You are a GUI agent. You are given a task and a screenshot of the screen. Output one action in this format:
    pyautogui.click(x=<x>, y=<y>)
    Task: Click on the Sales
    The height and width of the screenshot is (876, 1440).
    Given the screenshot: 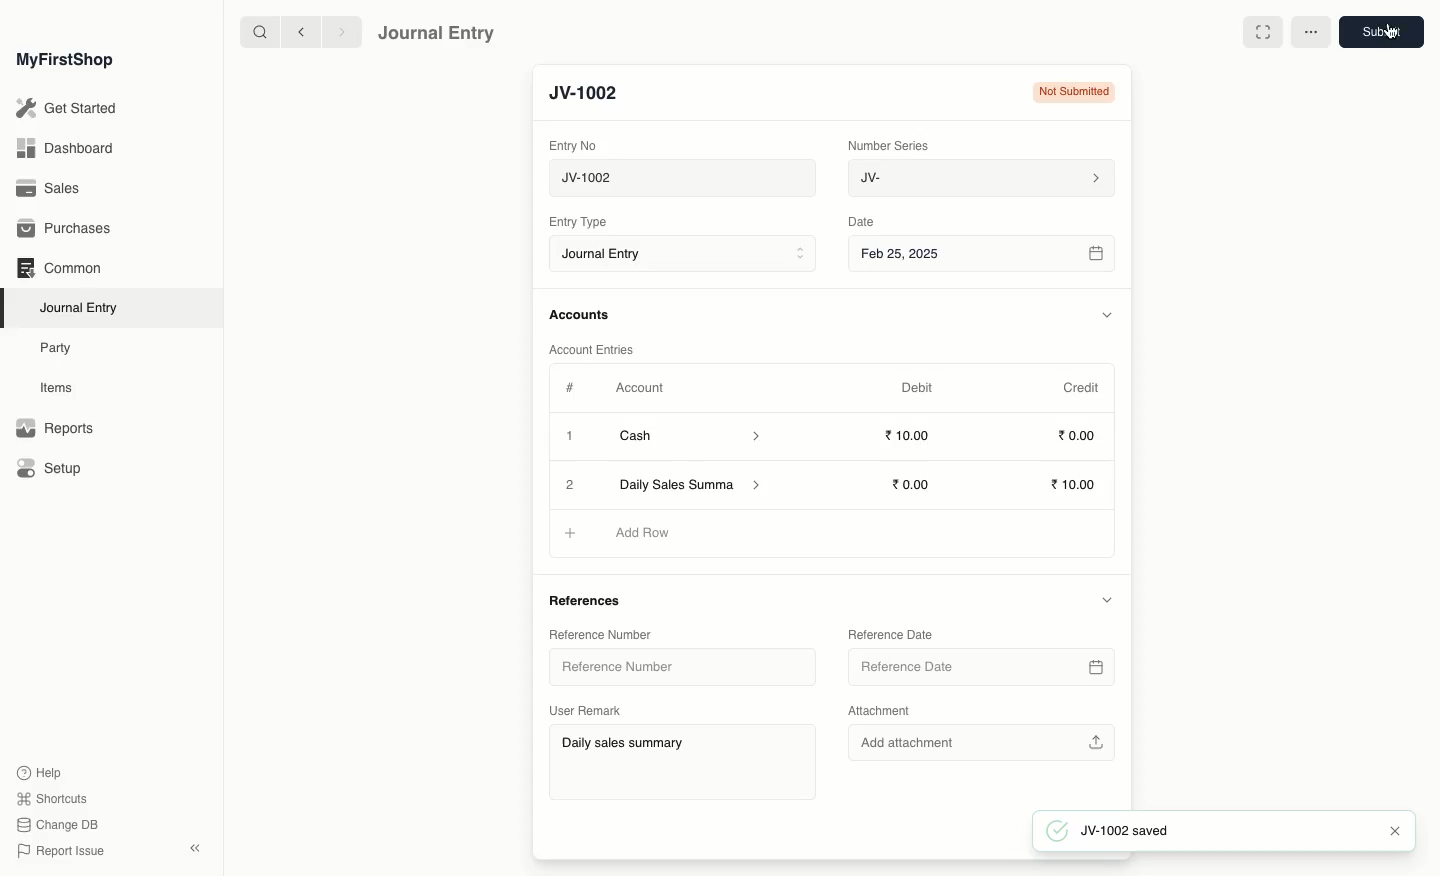 What is the action you would take?
    pyautogui.click(x=49, y=190)
    